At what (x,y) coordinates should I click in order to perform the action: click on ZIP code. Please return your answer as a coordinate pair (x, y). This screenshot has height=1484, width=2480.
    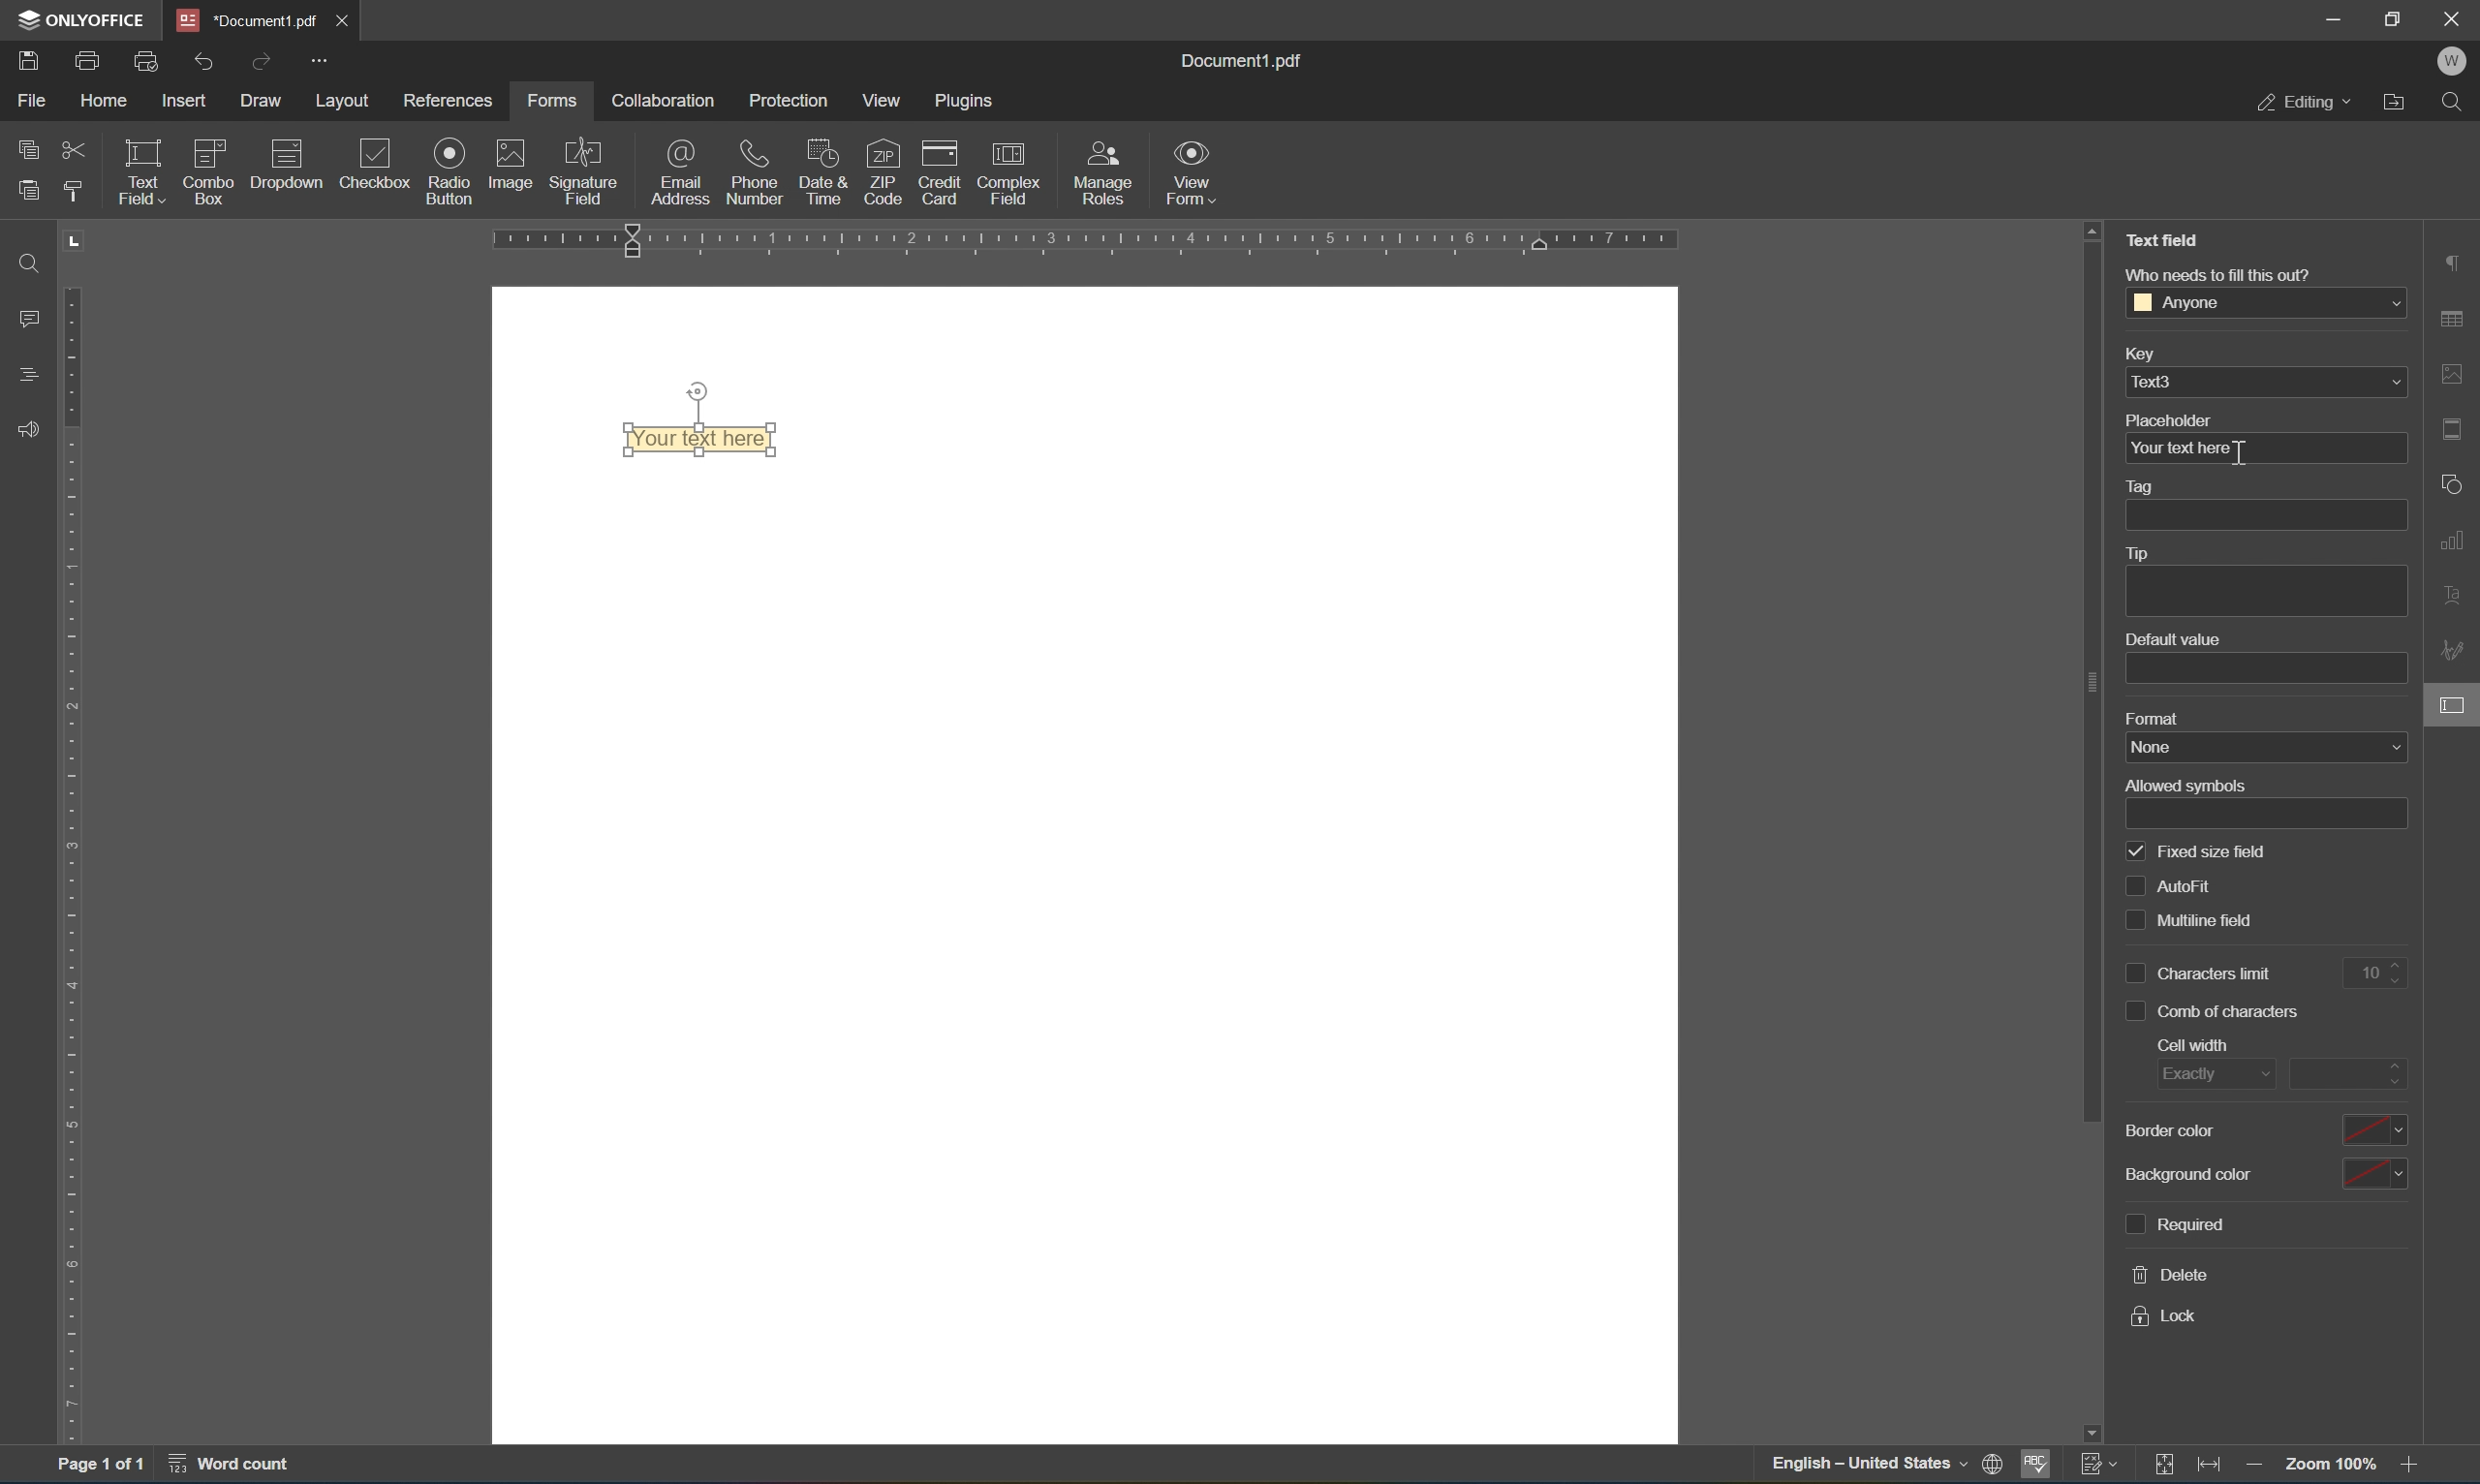
    Looking at the image, I should click on (882, 169).